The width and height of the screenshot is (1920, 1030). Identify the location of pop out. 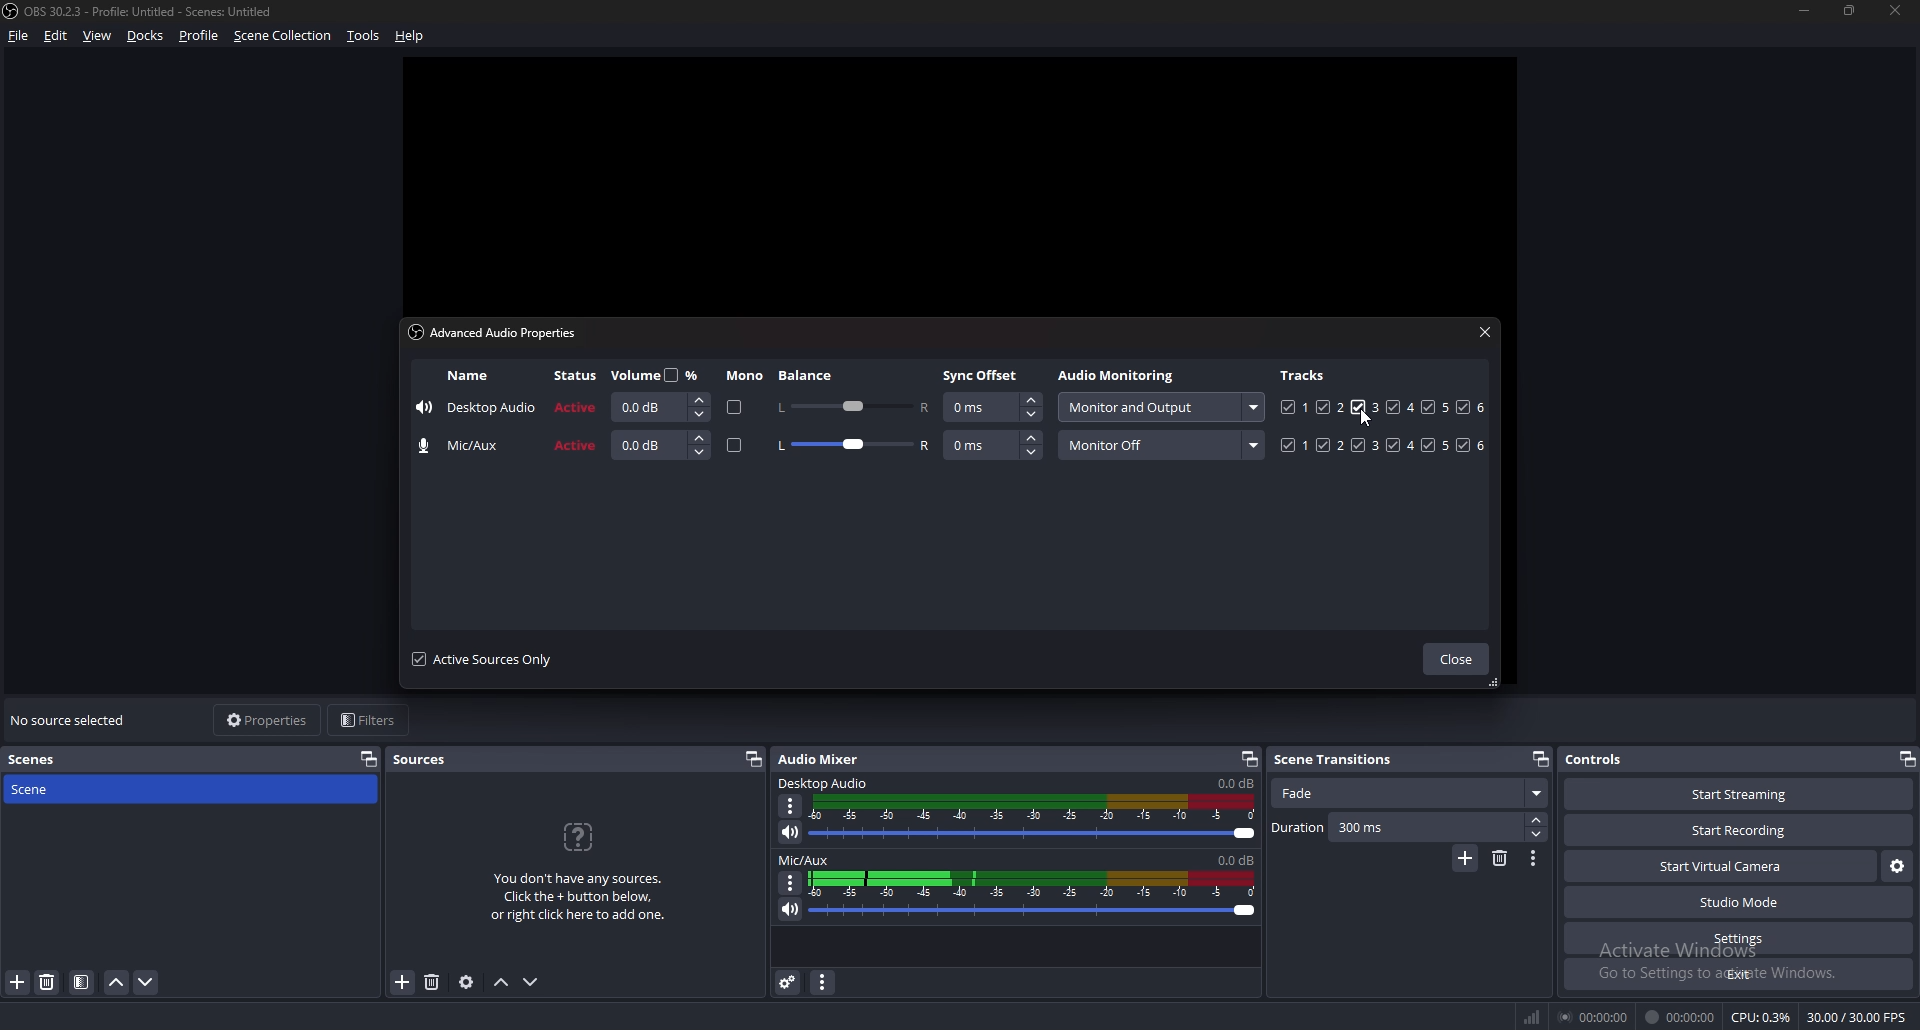
(754, 760).